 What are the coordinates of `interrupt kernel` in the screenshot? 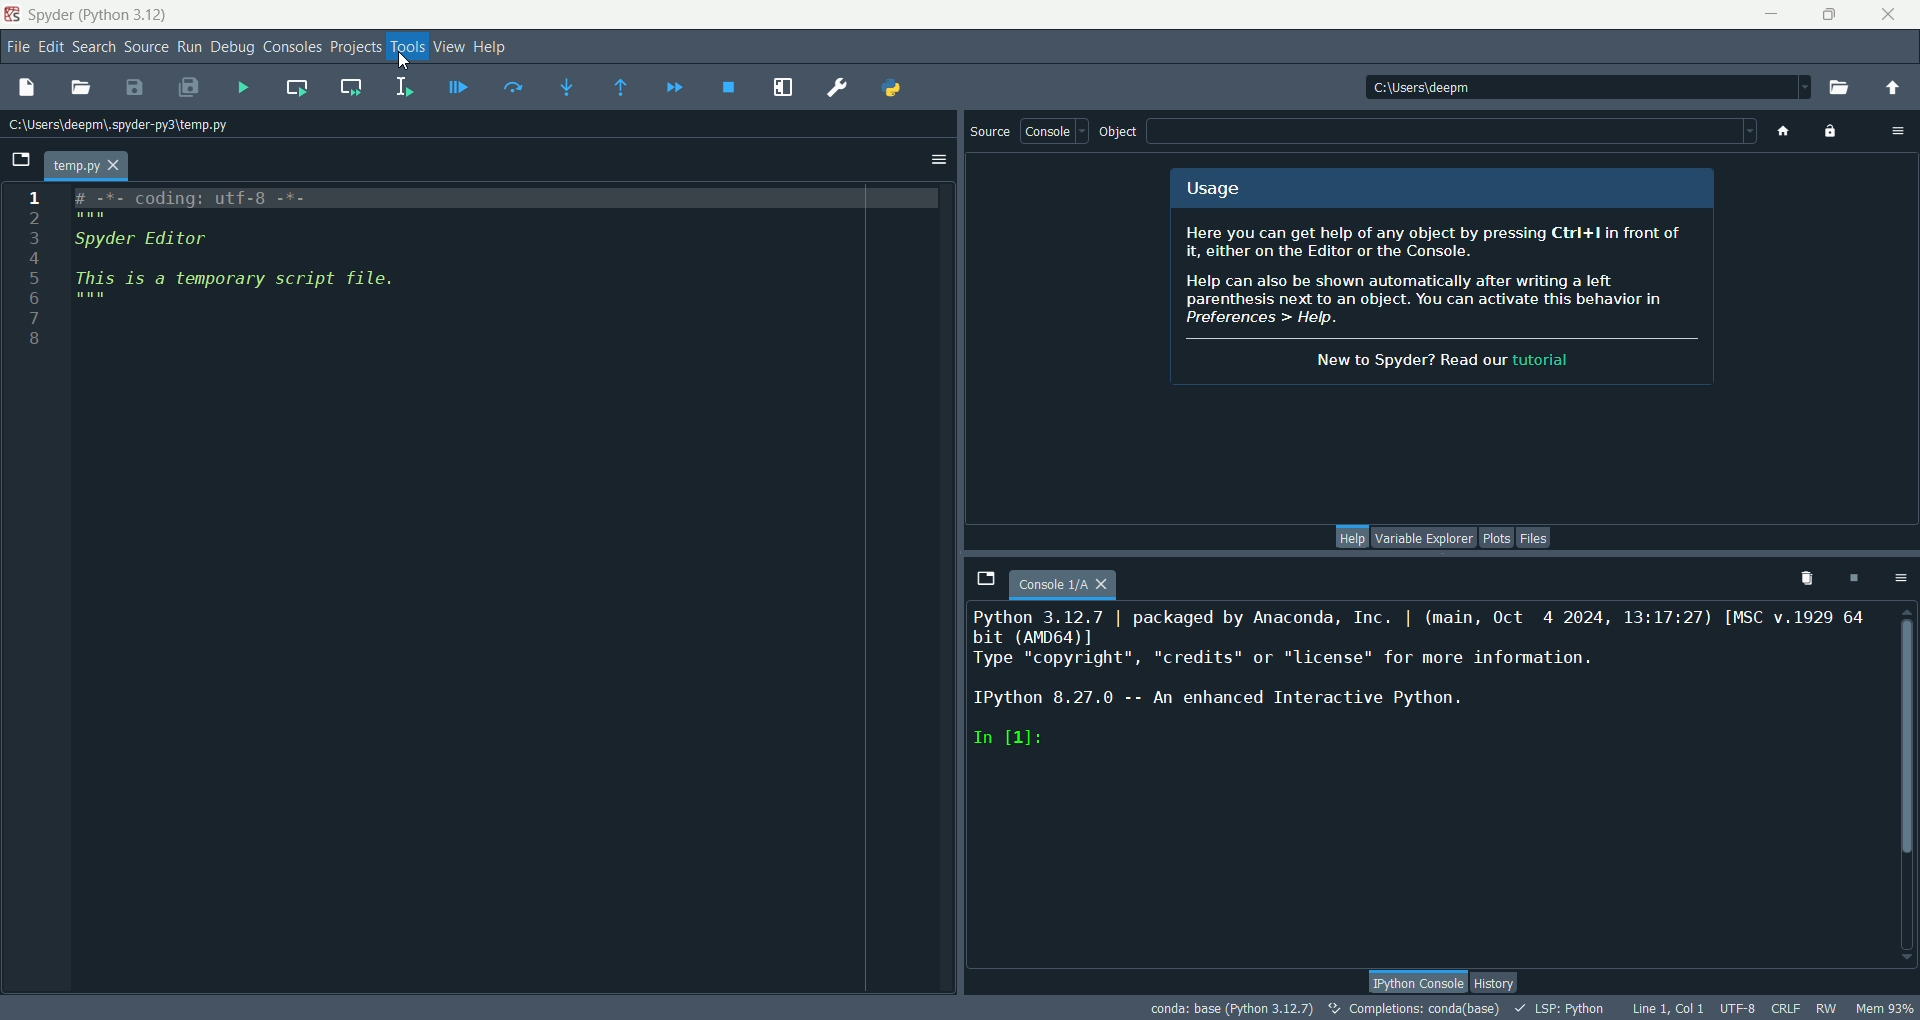 It's located at (1851, 576).